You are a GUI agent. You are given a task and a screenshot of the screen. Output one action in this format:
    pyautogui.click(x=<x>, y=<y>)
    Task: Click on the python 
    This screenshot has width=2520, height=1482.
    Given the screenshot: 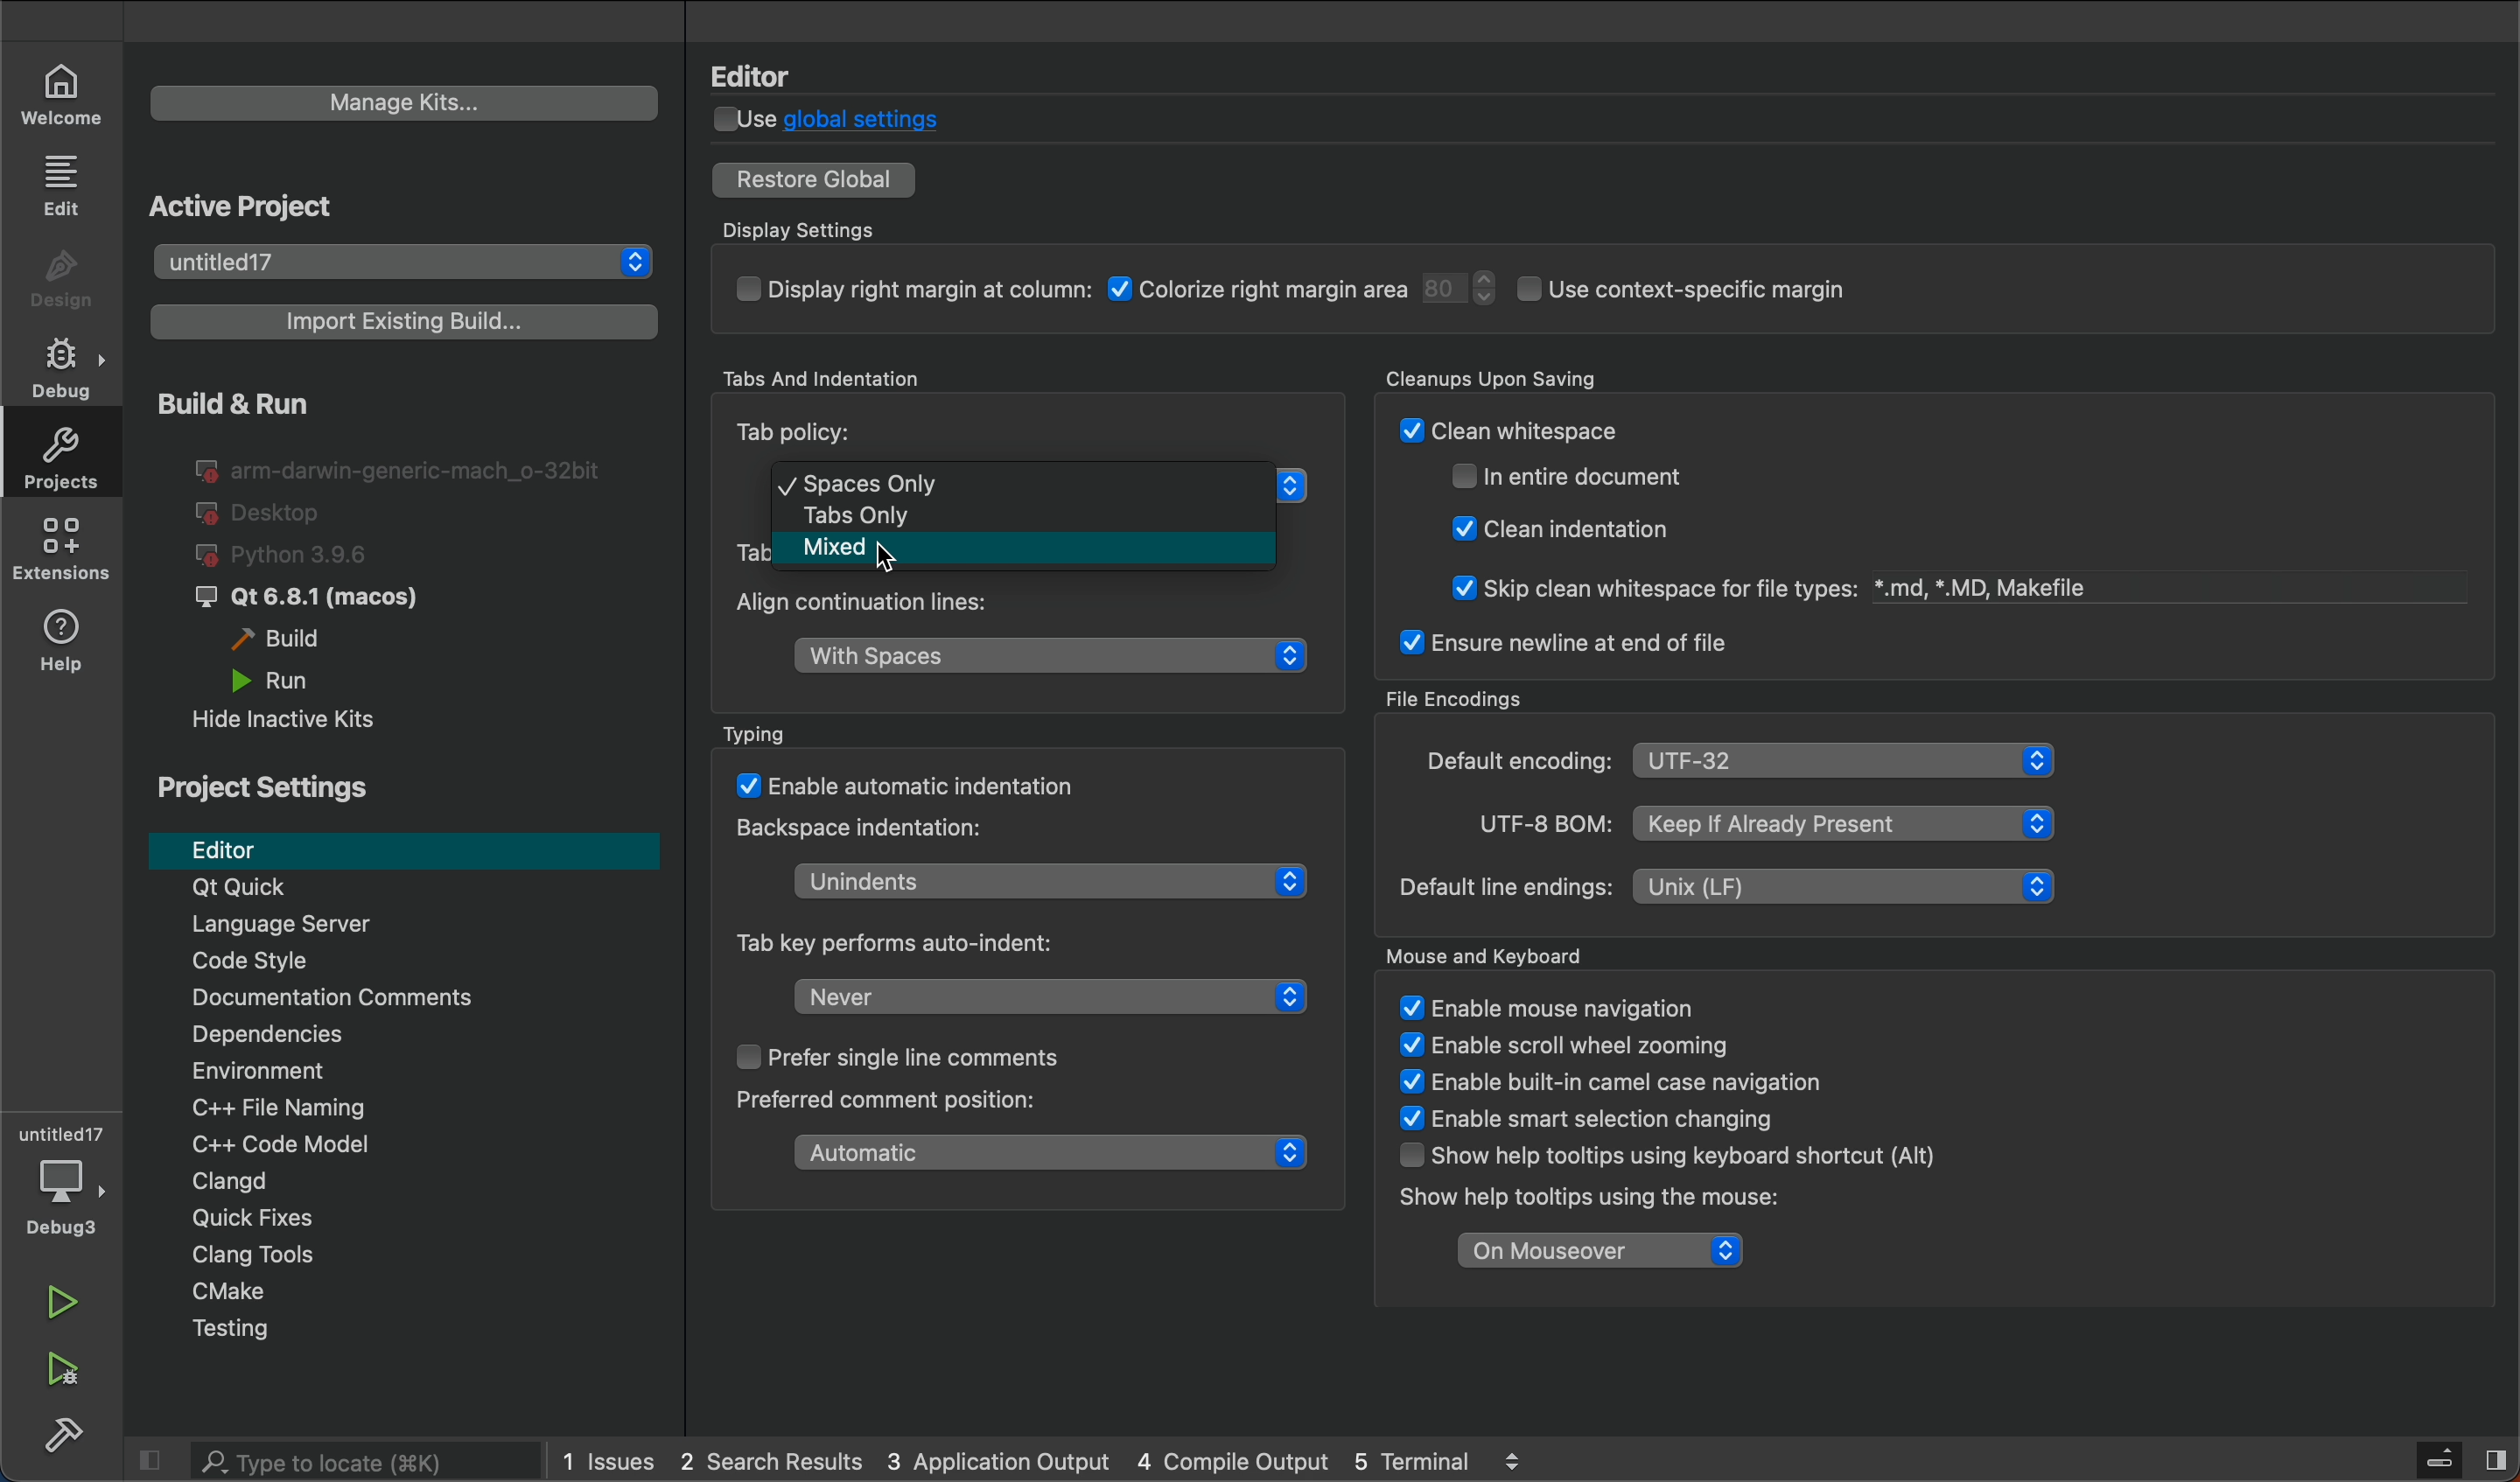 What is the action you would take?
    pyautogui.click(x=305, y=552)
    